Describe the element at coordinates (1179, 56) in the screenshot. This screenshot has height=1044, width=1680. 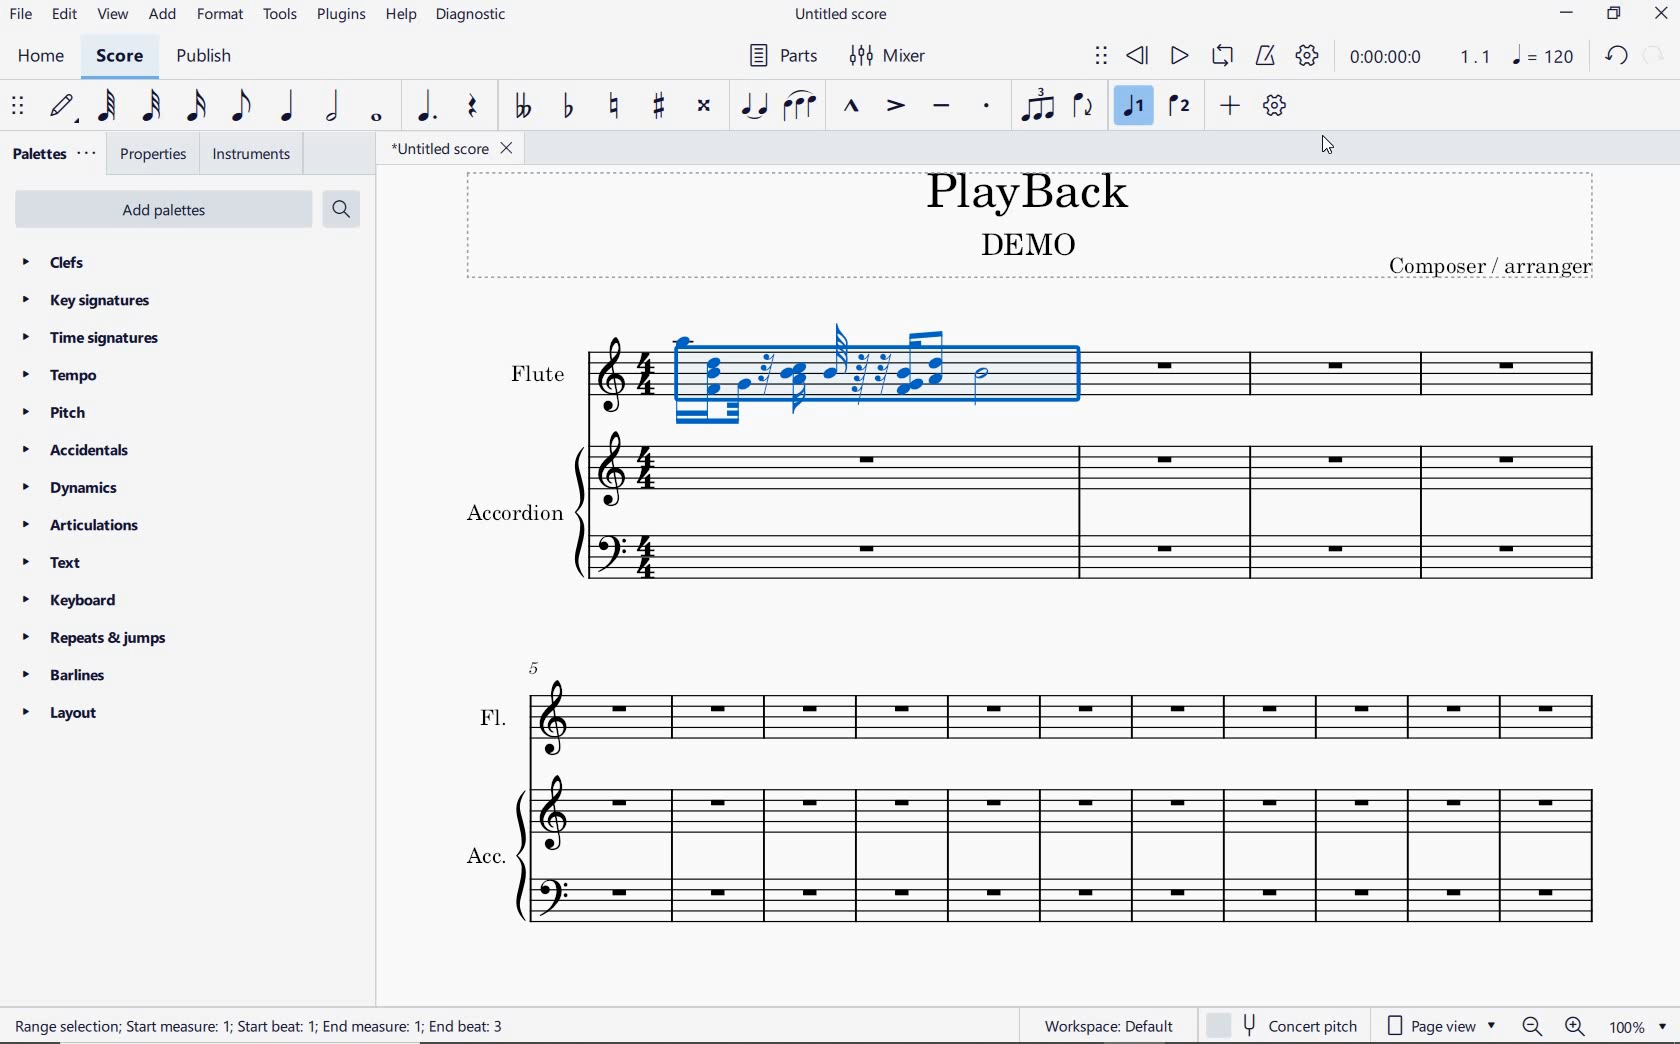
I see `play` at that location.